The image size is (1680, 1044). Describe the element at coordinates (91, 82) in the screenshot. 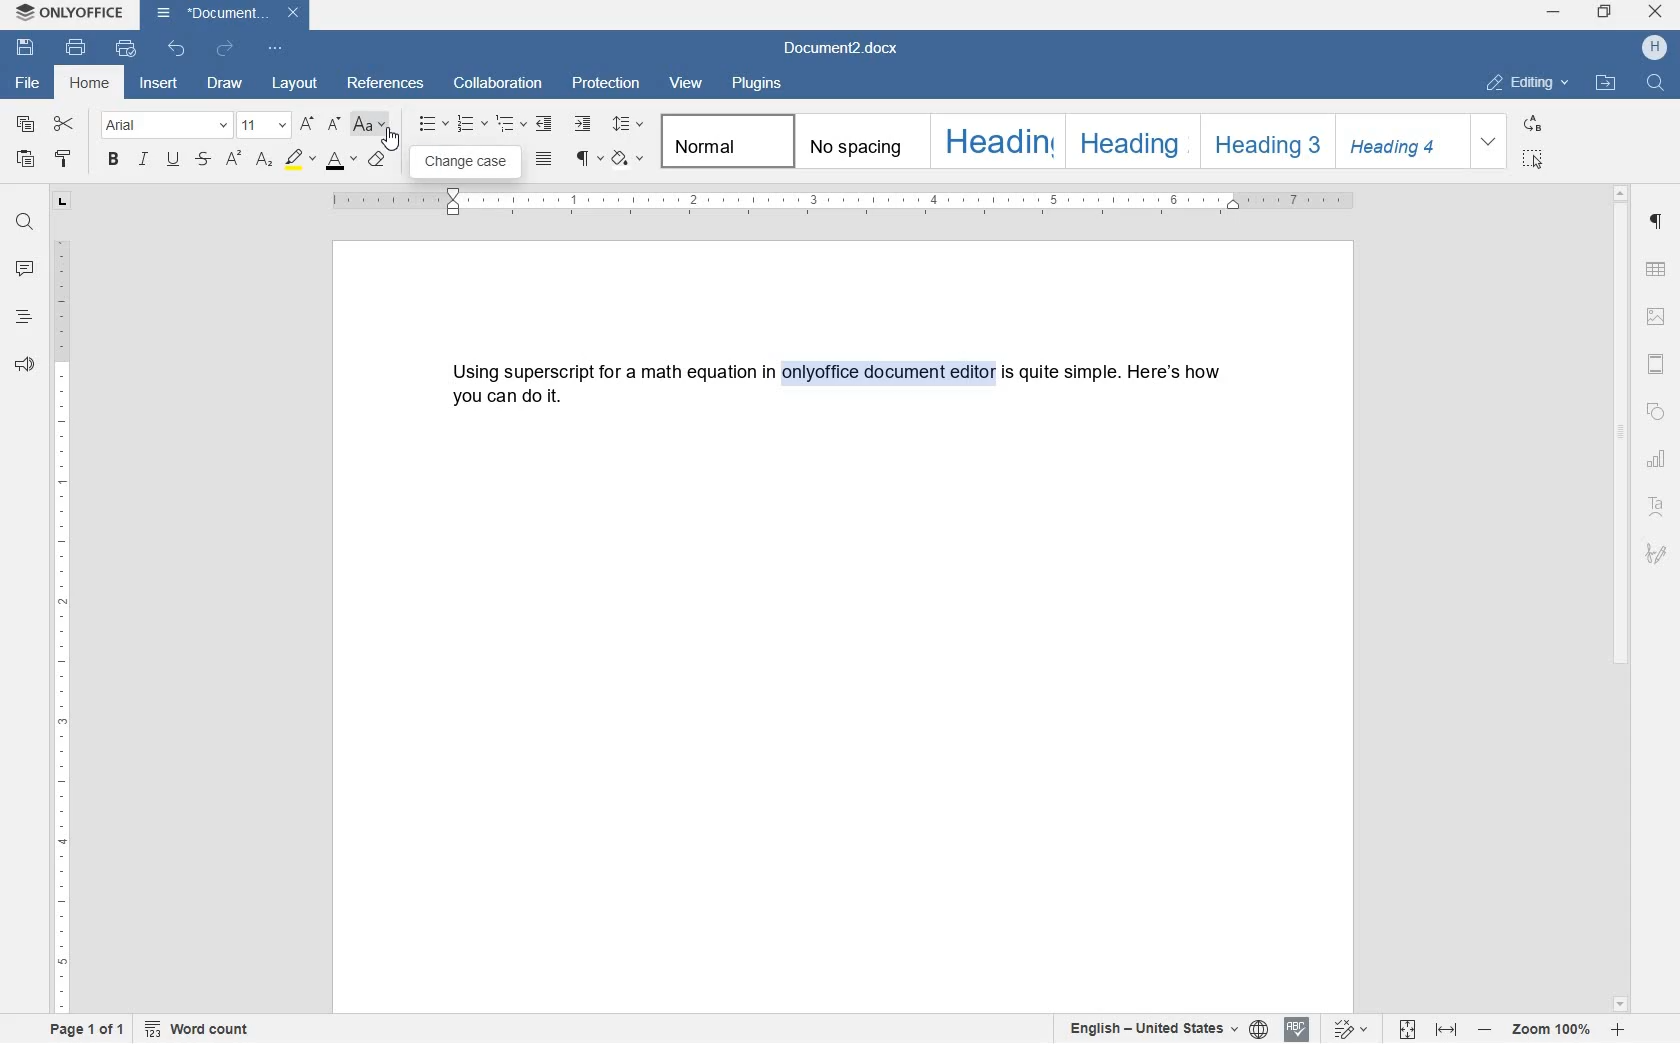

I see `home` at that location.